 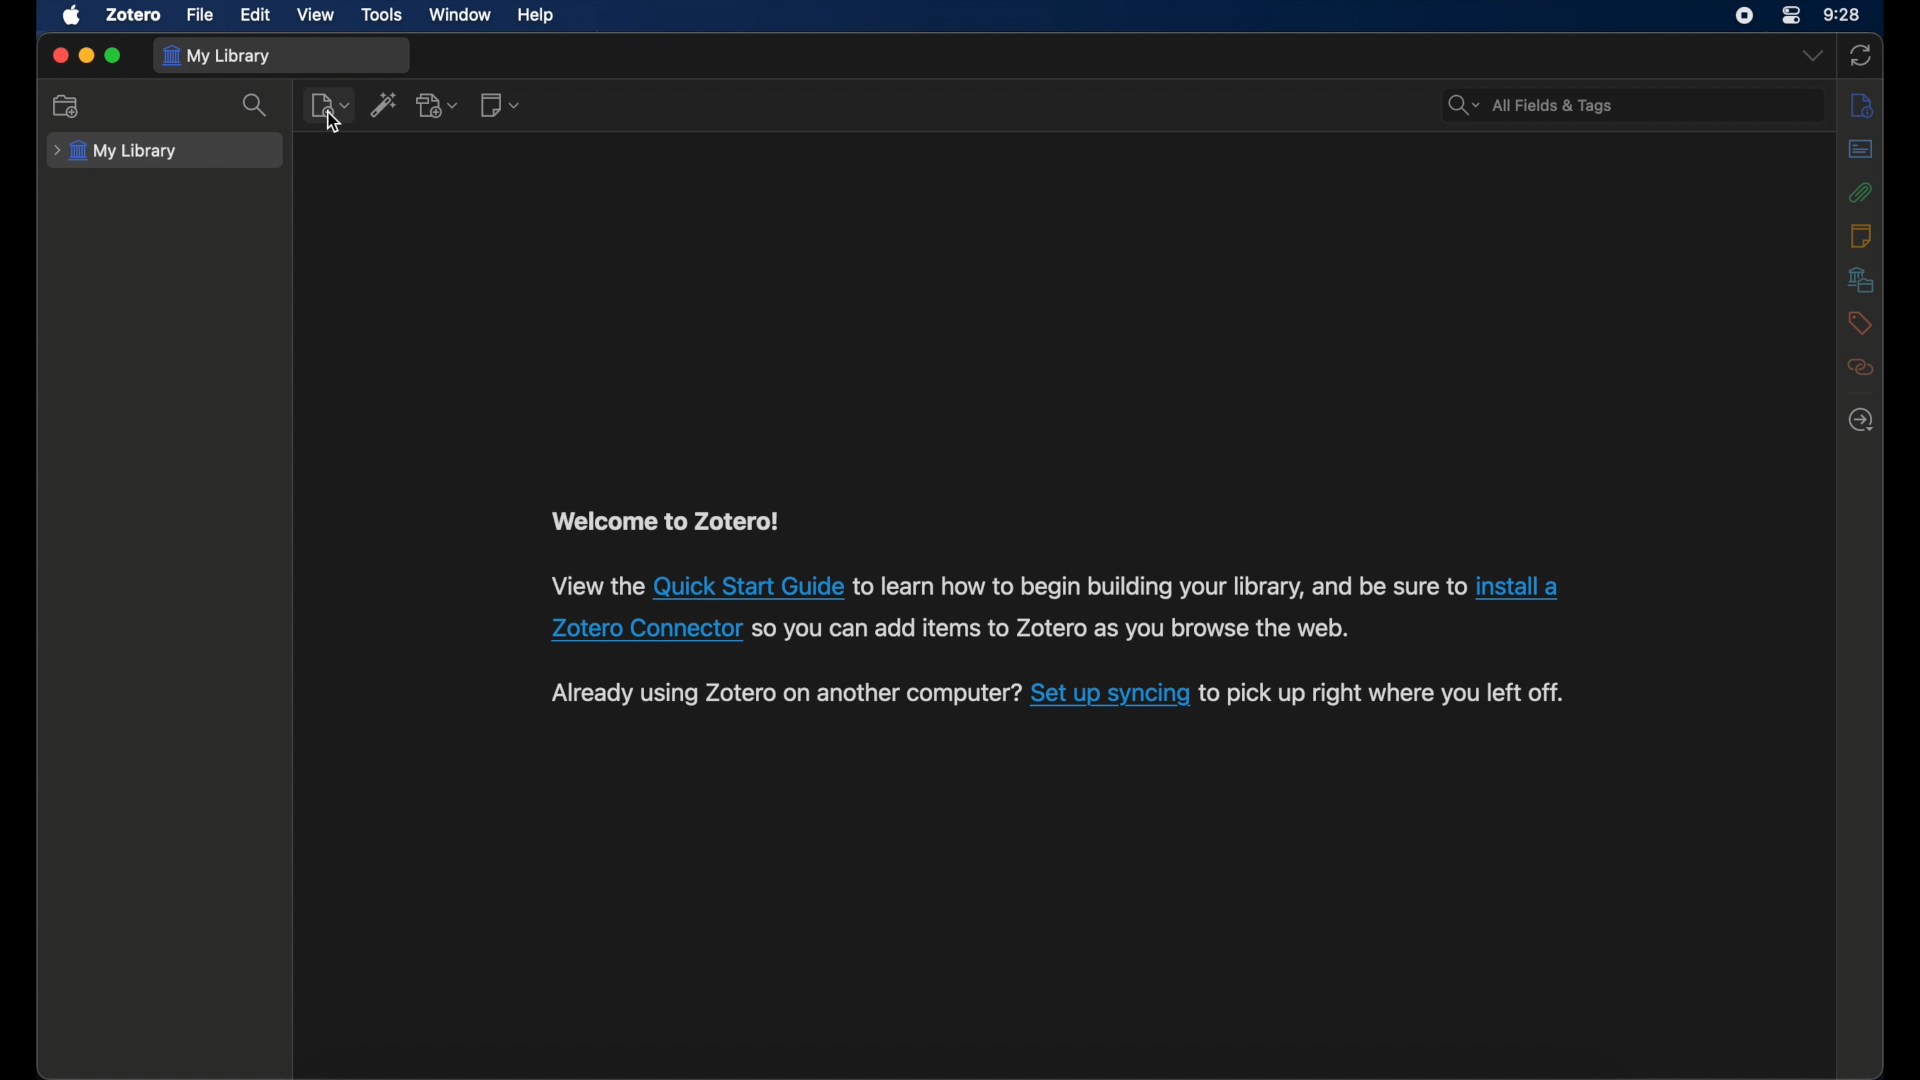 I want to click on libraries, so click(x=1860, y=279).